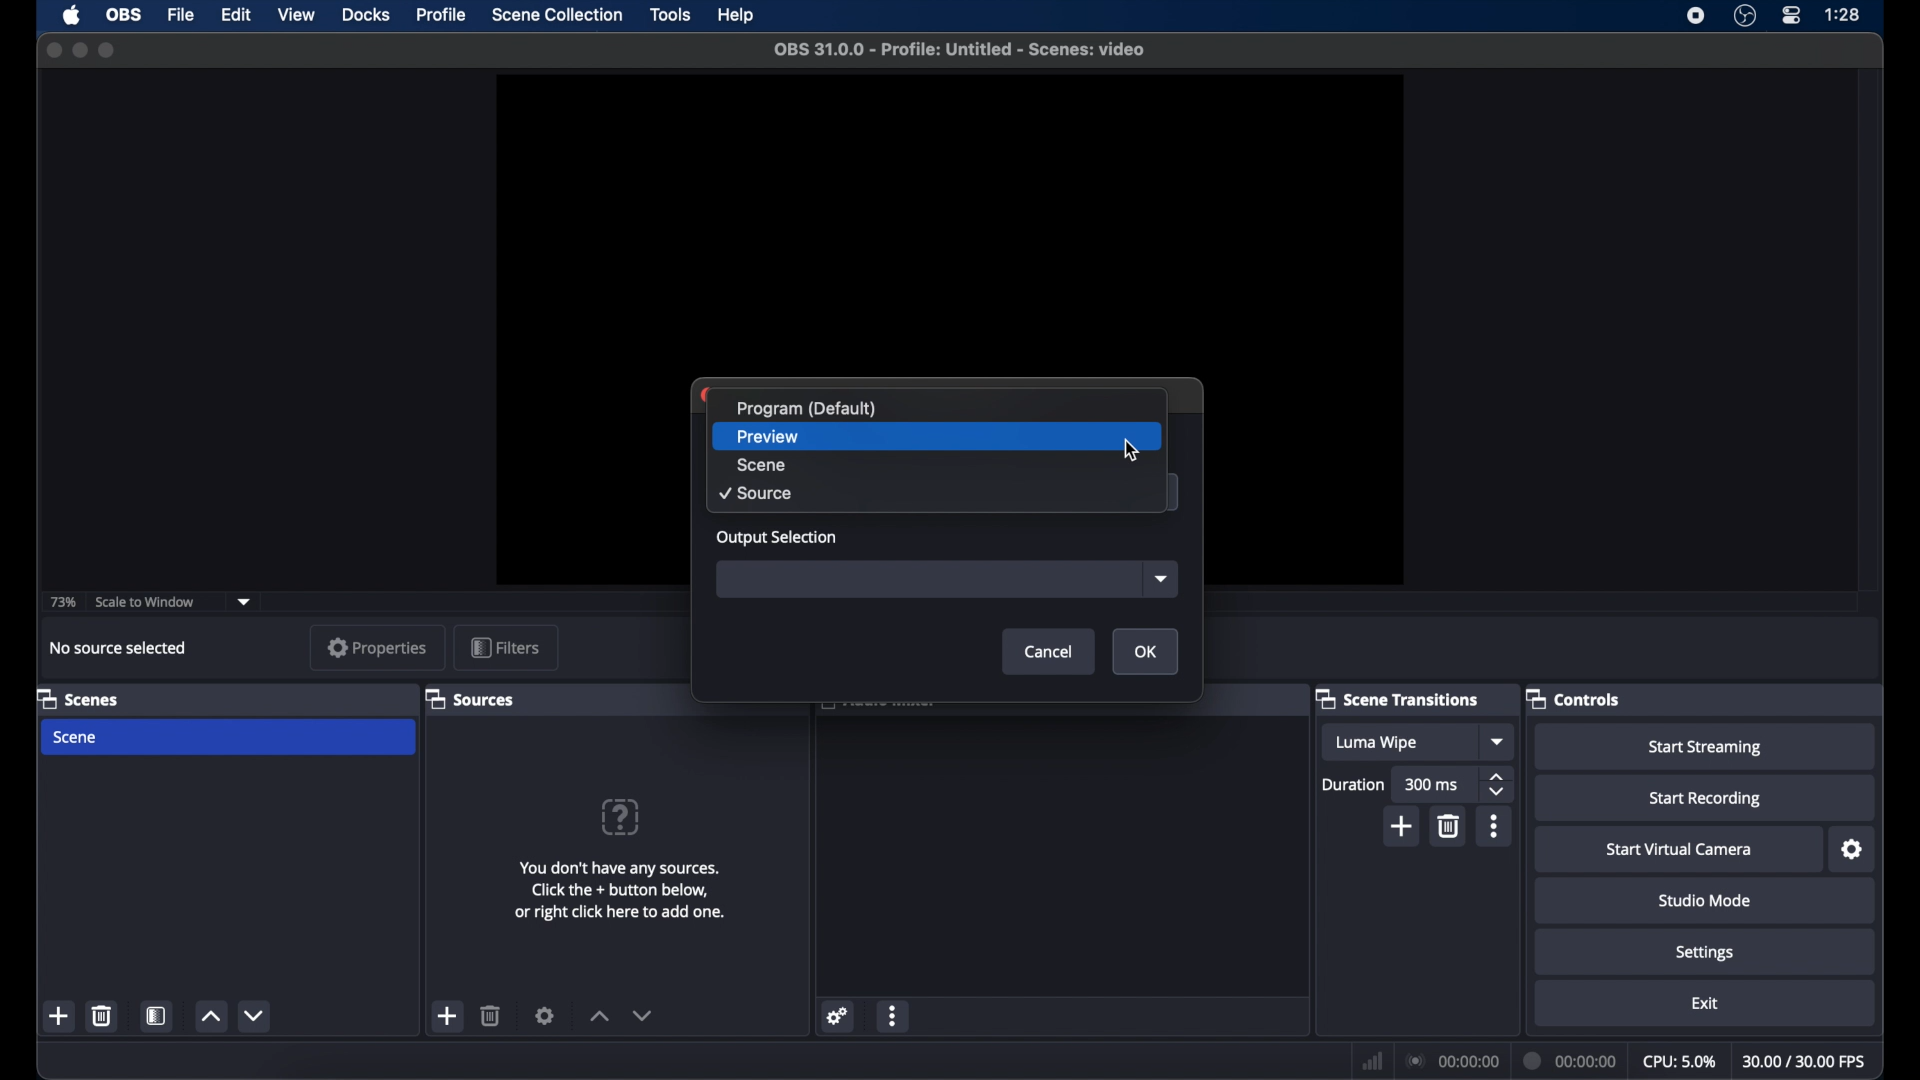 Image resolution: width=1920 pixels, height=1080 pixels. I want to click on decrement, so click(643, 1018).